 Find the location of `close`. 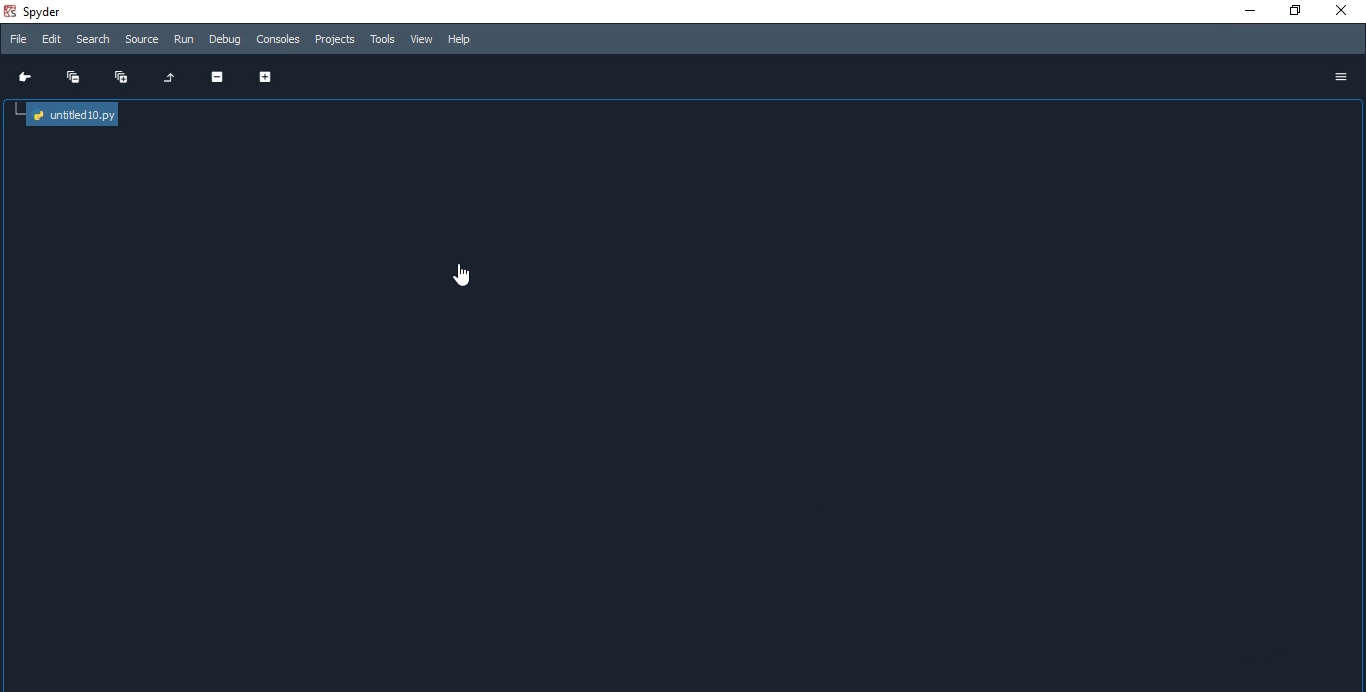

close is located at coordinates (1343, 11).